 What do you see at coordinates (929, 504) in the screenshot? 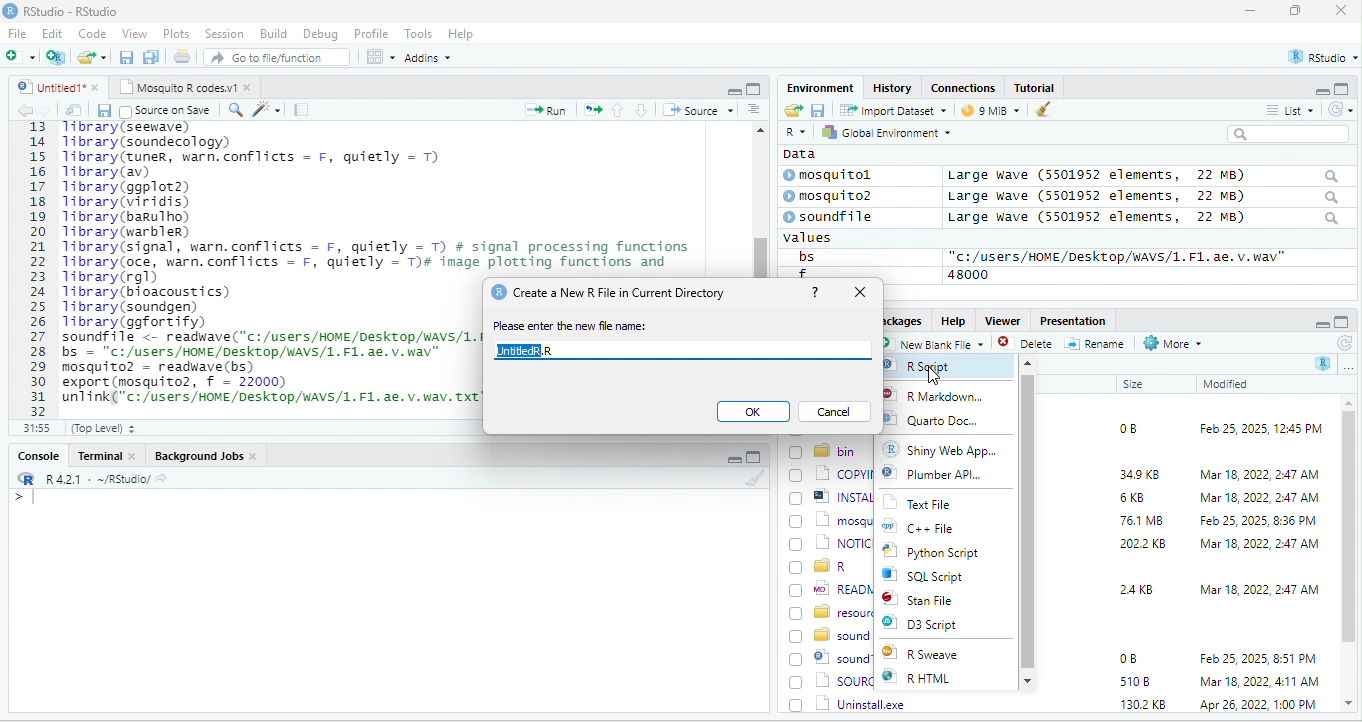
I see `Text File` at bounding box center [929, 504].